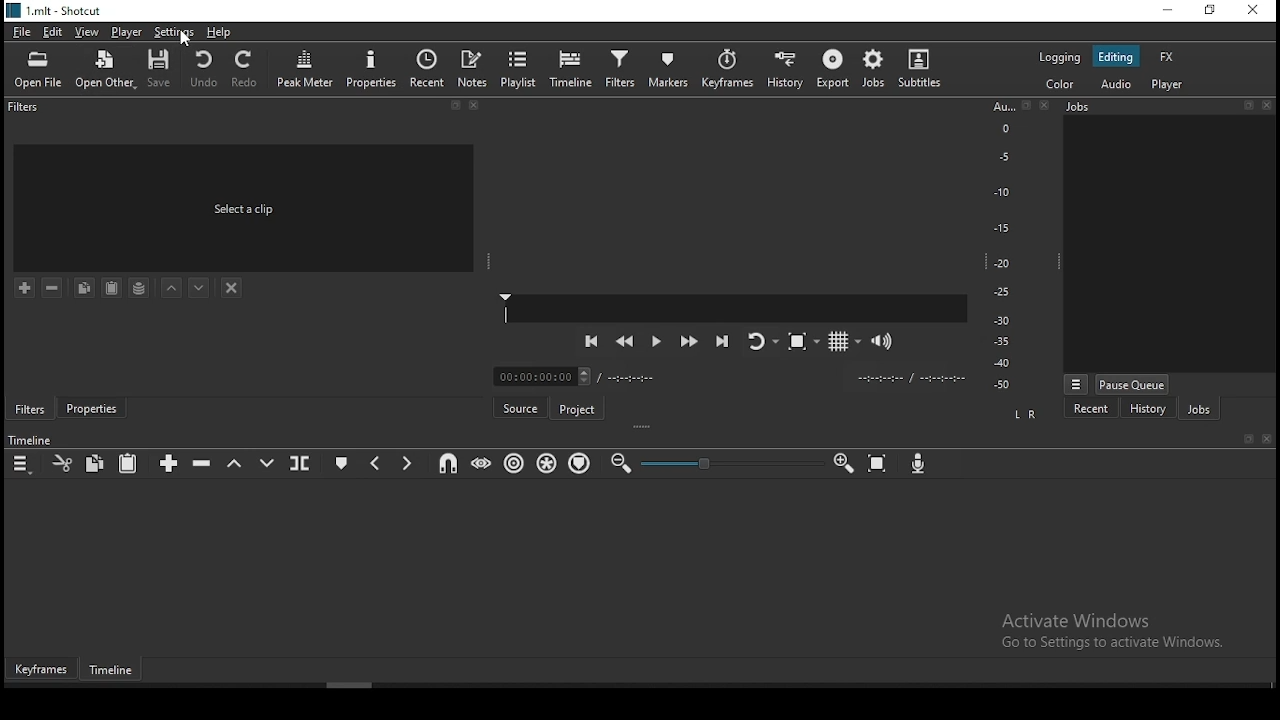  I want to click on jobs, so click(1198, 408).